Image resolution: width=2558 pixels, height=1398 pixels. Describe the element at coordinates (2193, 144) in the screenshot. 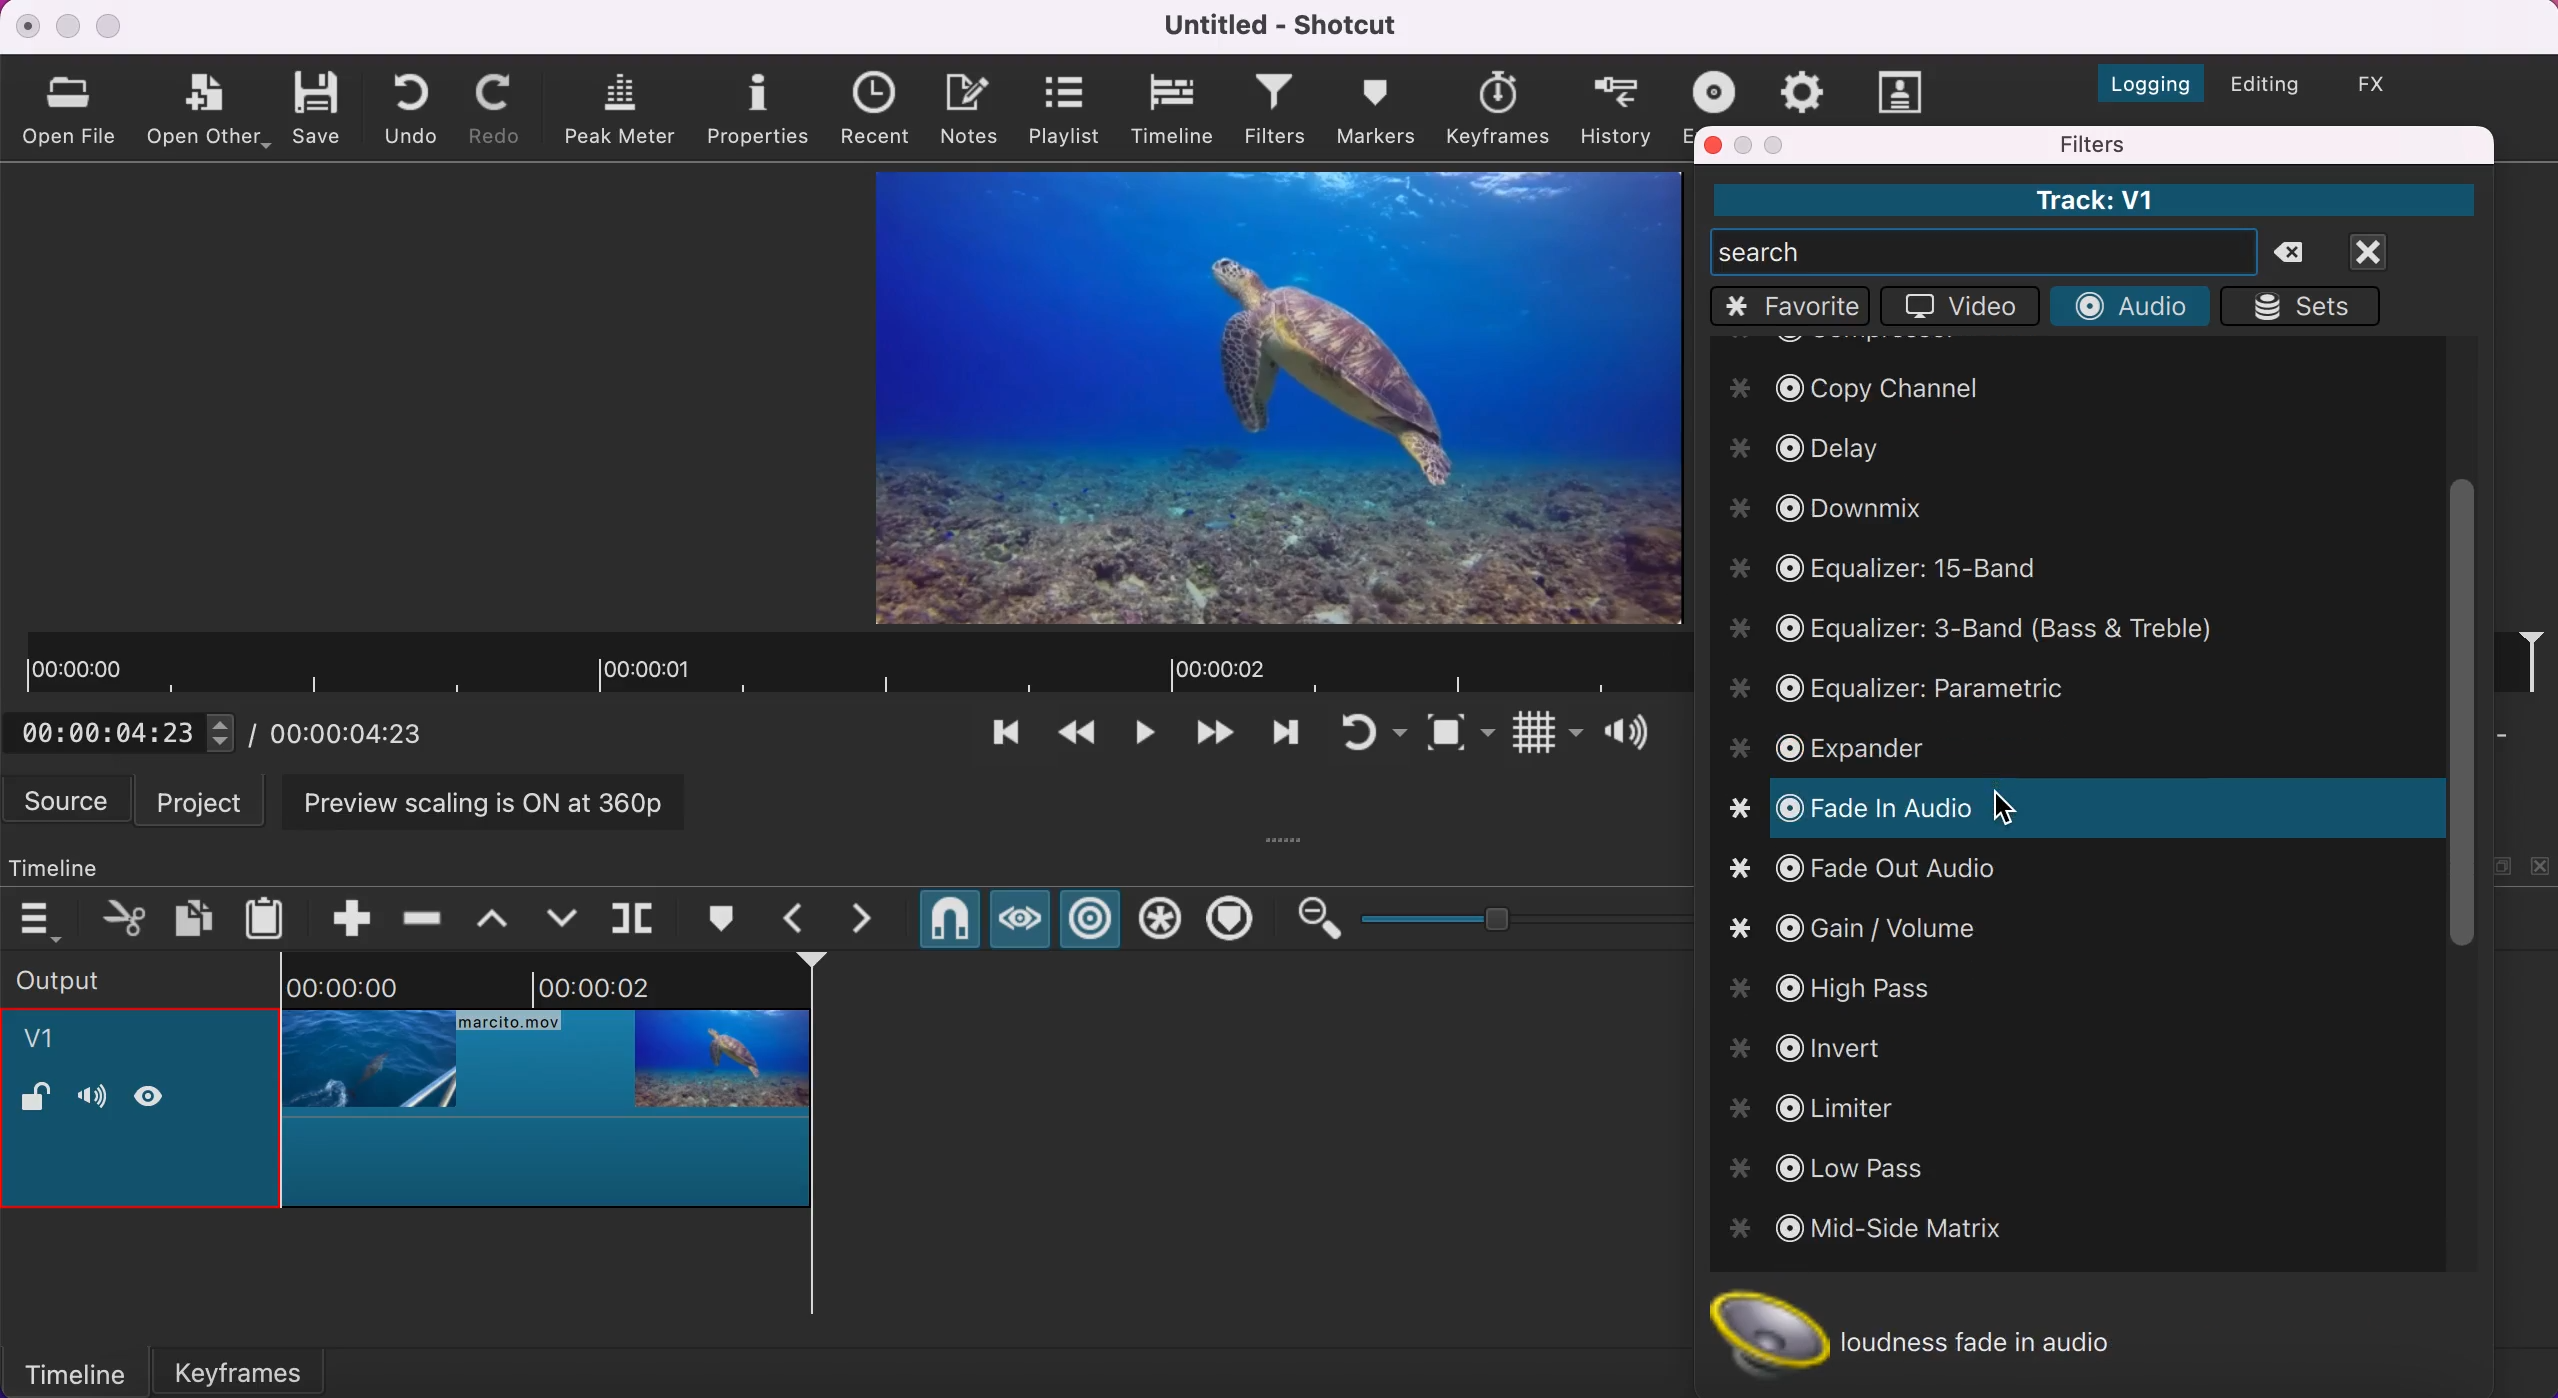

I see `filters` at that location.